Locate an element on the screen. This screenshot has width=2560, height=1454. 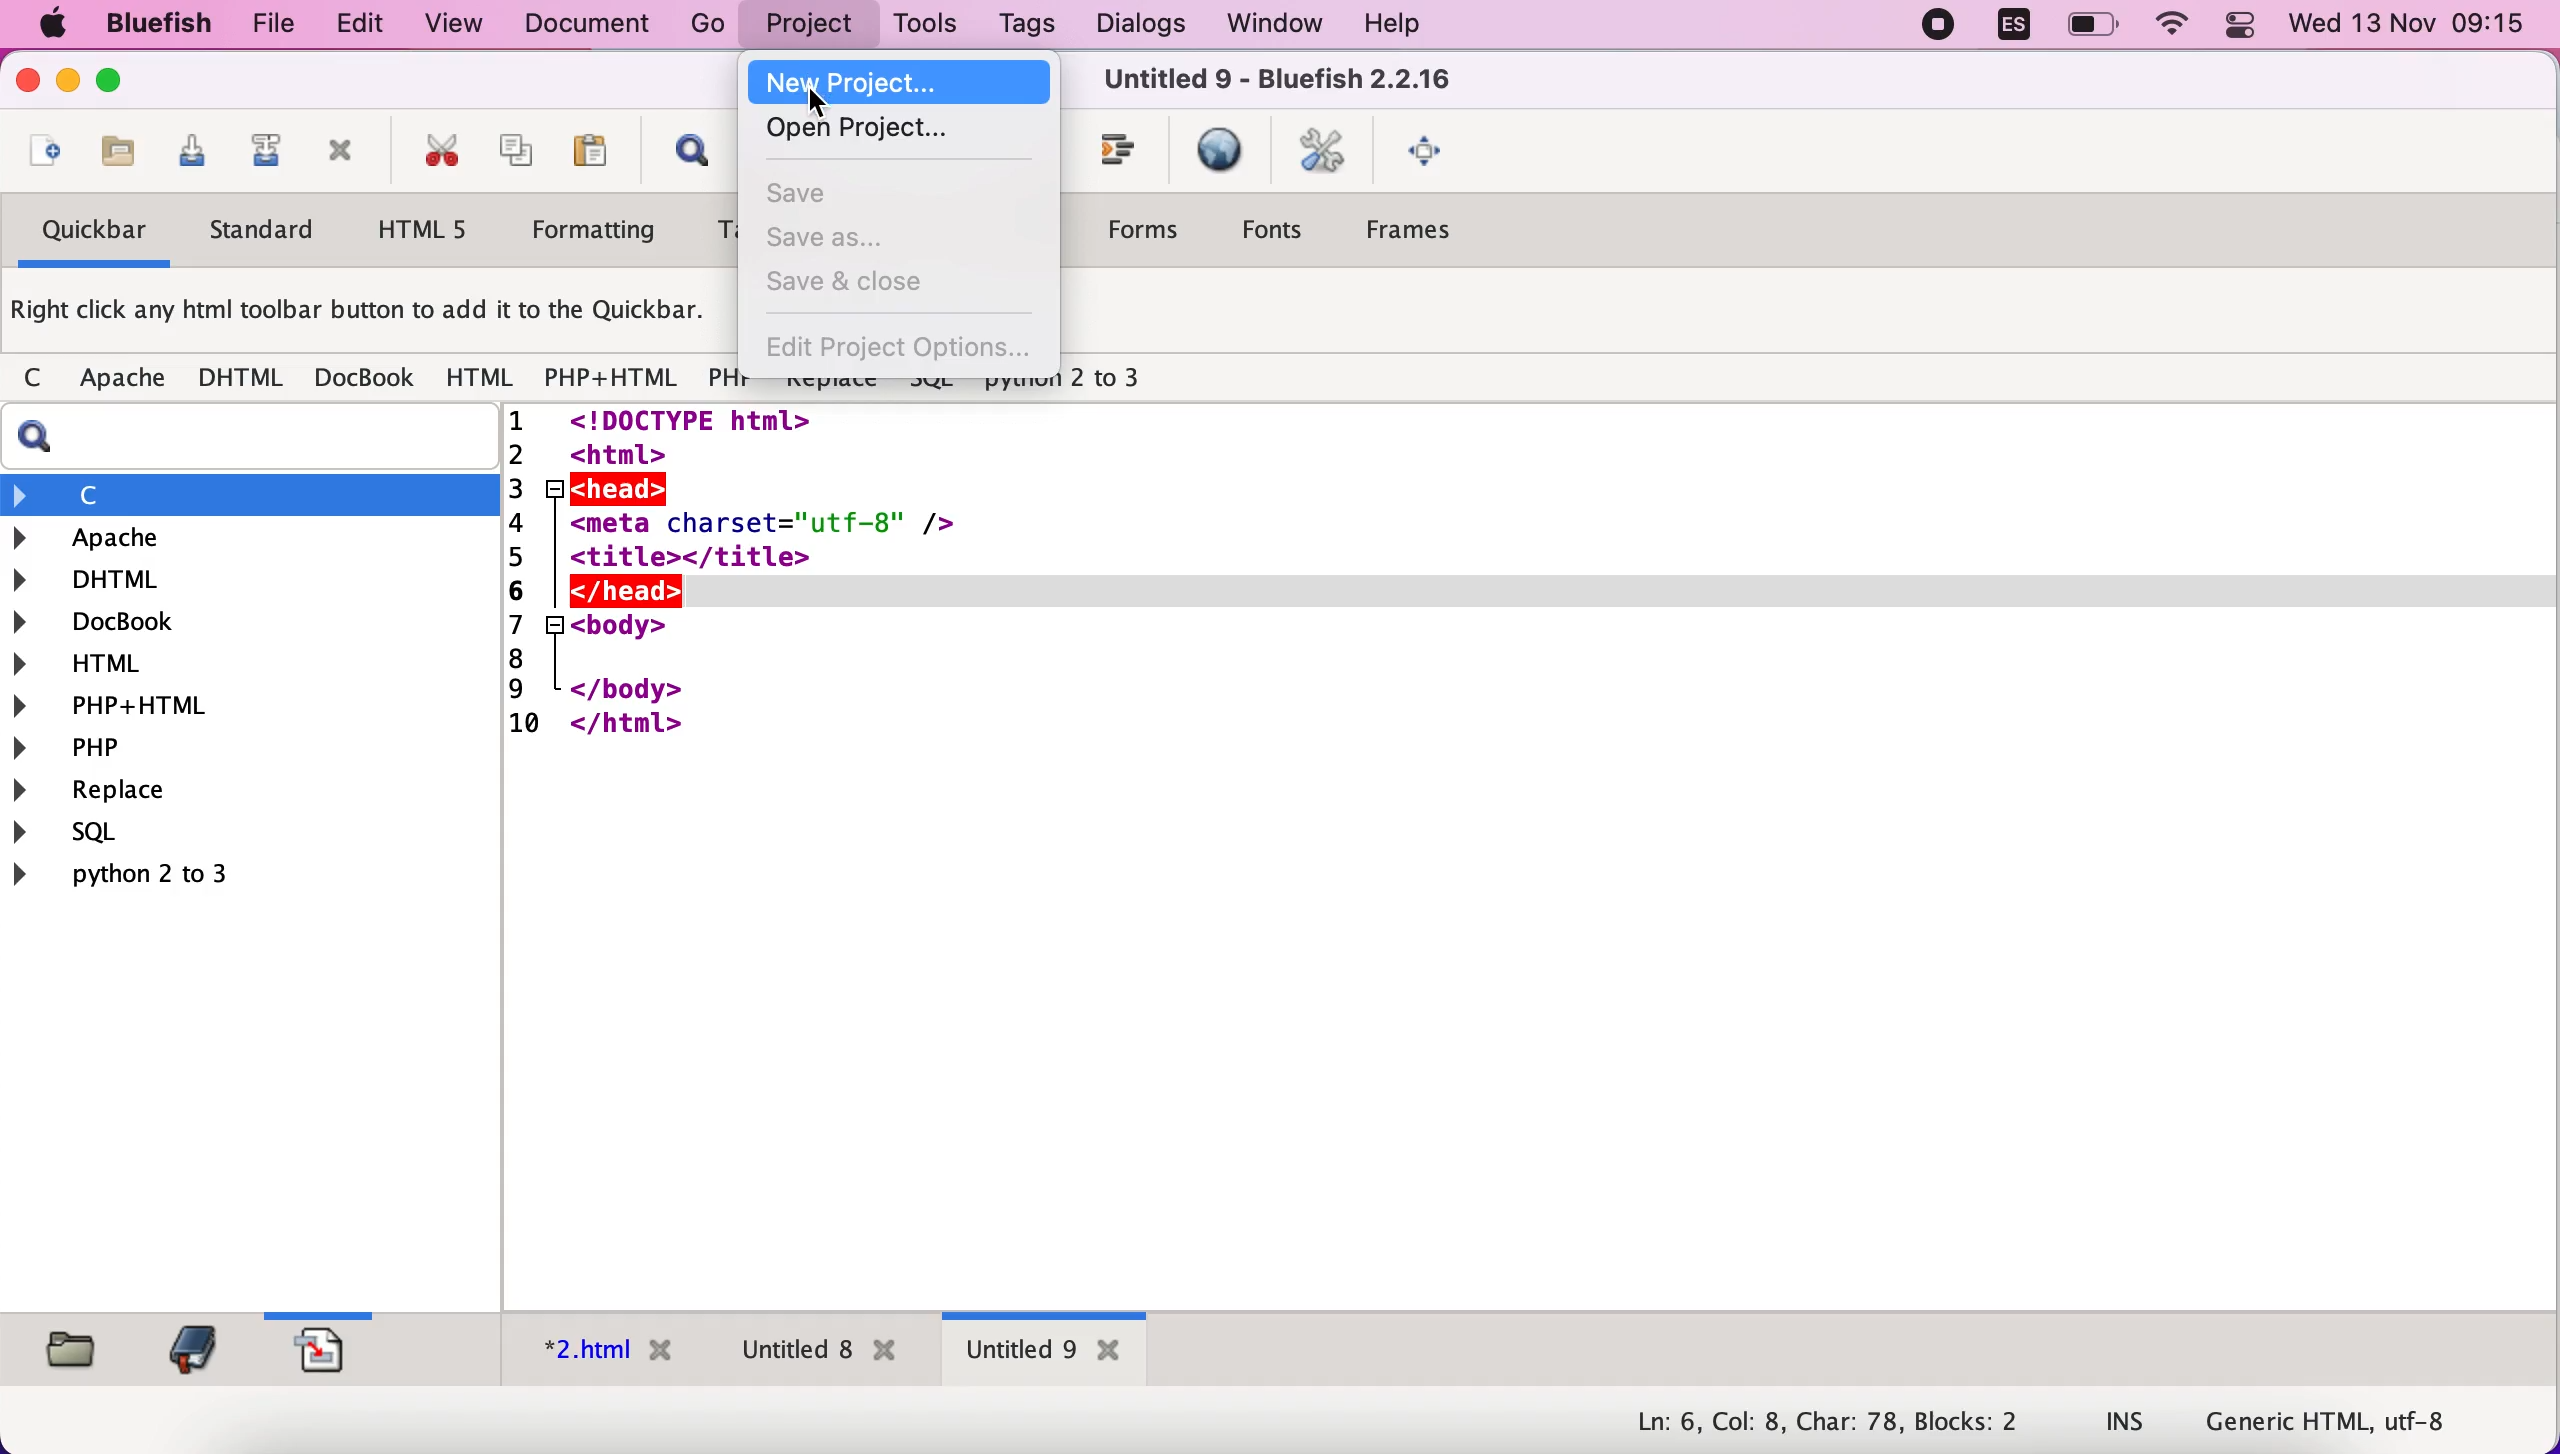
html is located at coordinates (477, 376).